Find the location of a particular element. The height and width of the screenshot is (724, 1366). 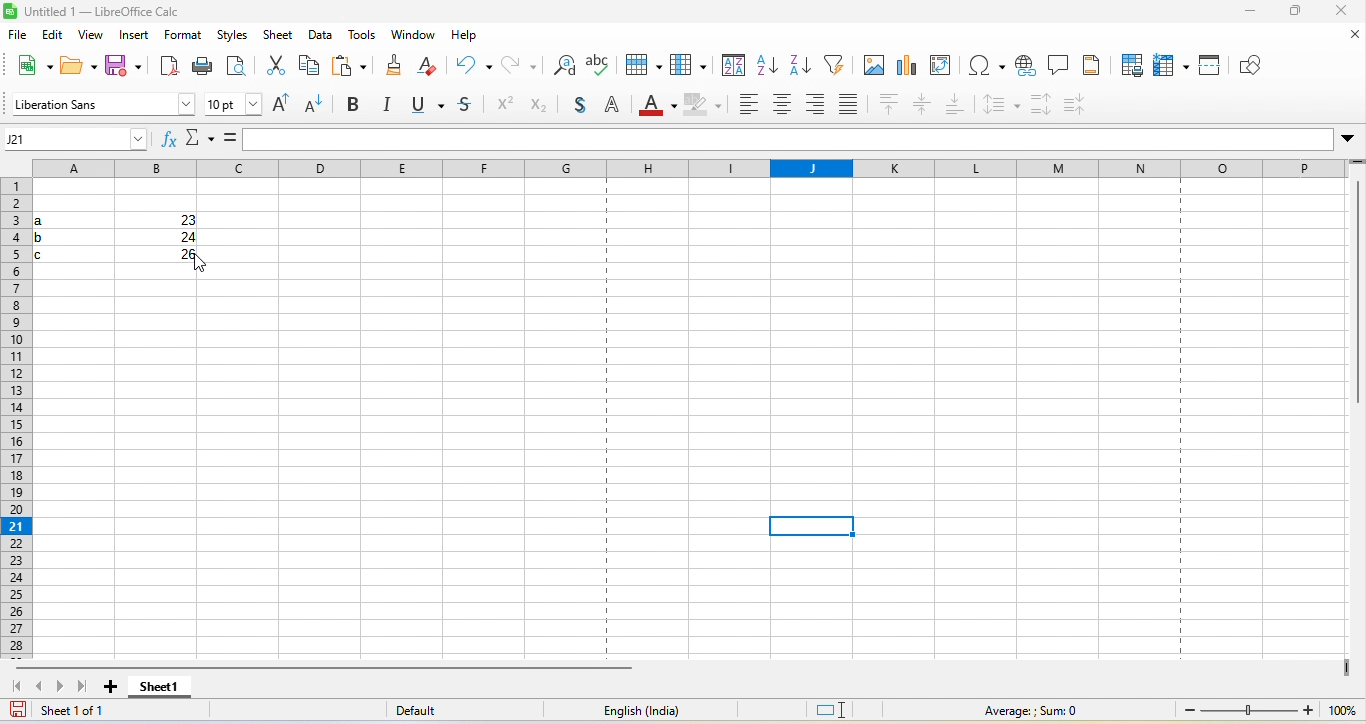

23 is located at coordinates (179, 222).